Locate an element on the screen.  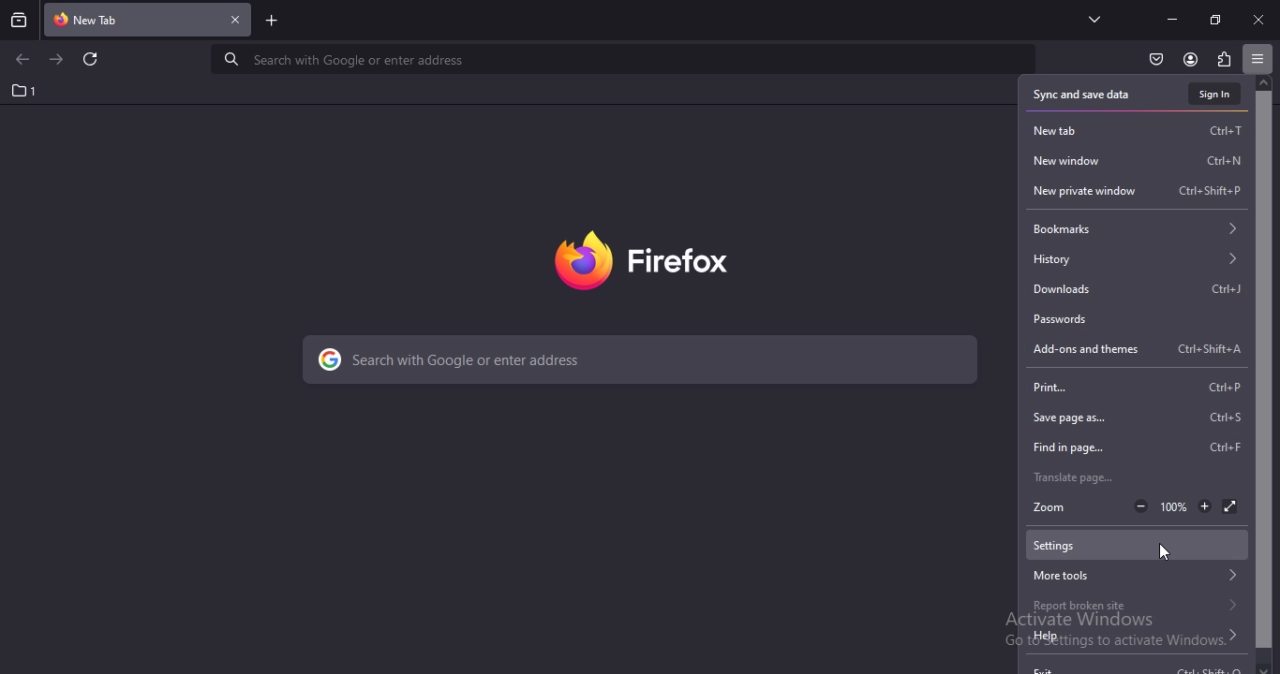
scrollbar is located at coordinates (1266, 378).